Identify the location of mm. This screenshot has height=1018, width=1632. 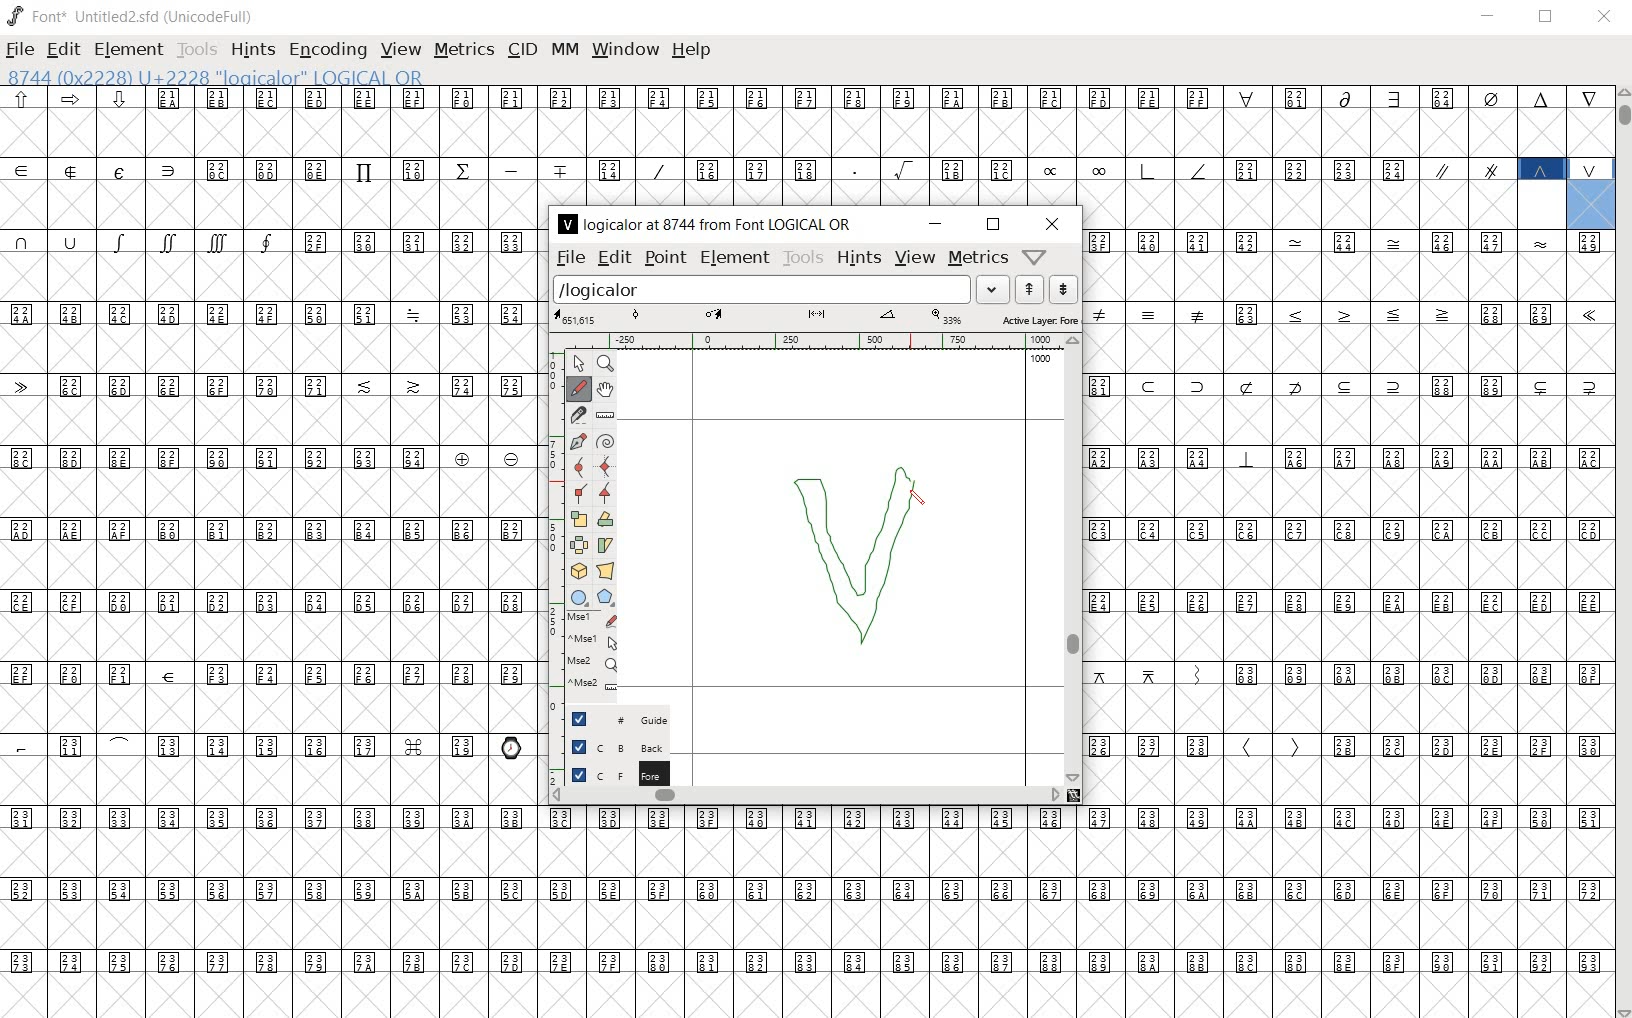
(562, 49).